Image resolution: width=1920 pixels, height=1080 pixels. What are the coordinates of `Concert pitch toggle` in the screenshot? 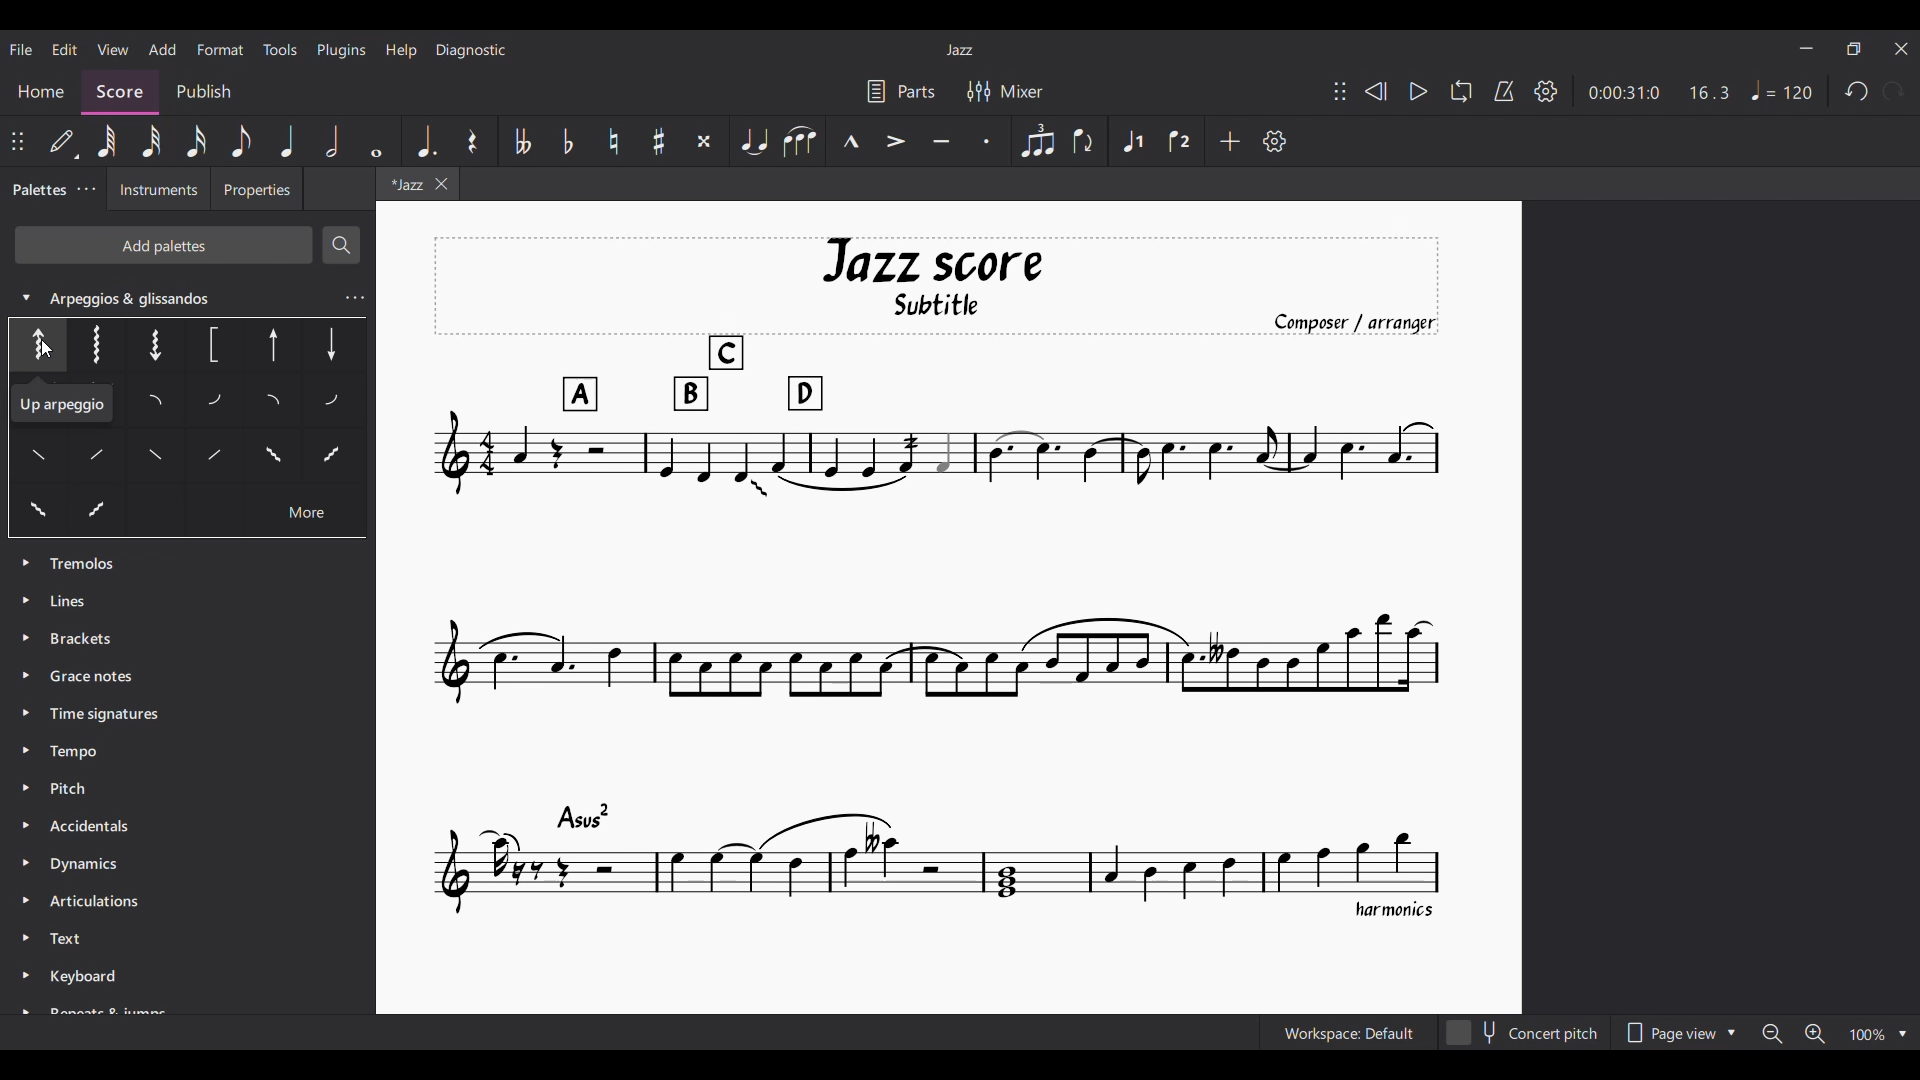 It's located at (1524, 1032).